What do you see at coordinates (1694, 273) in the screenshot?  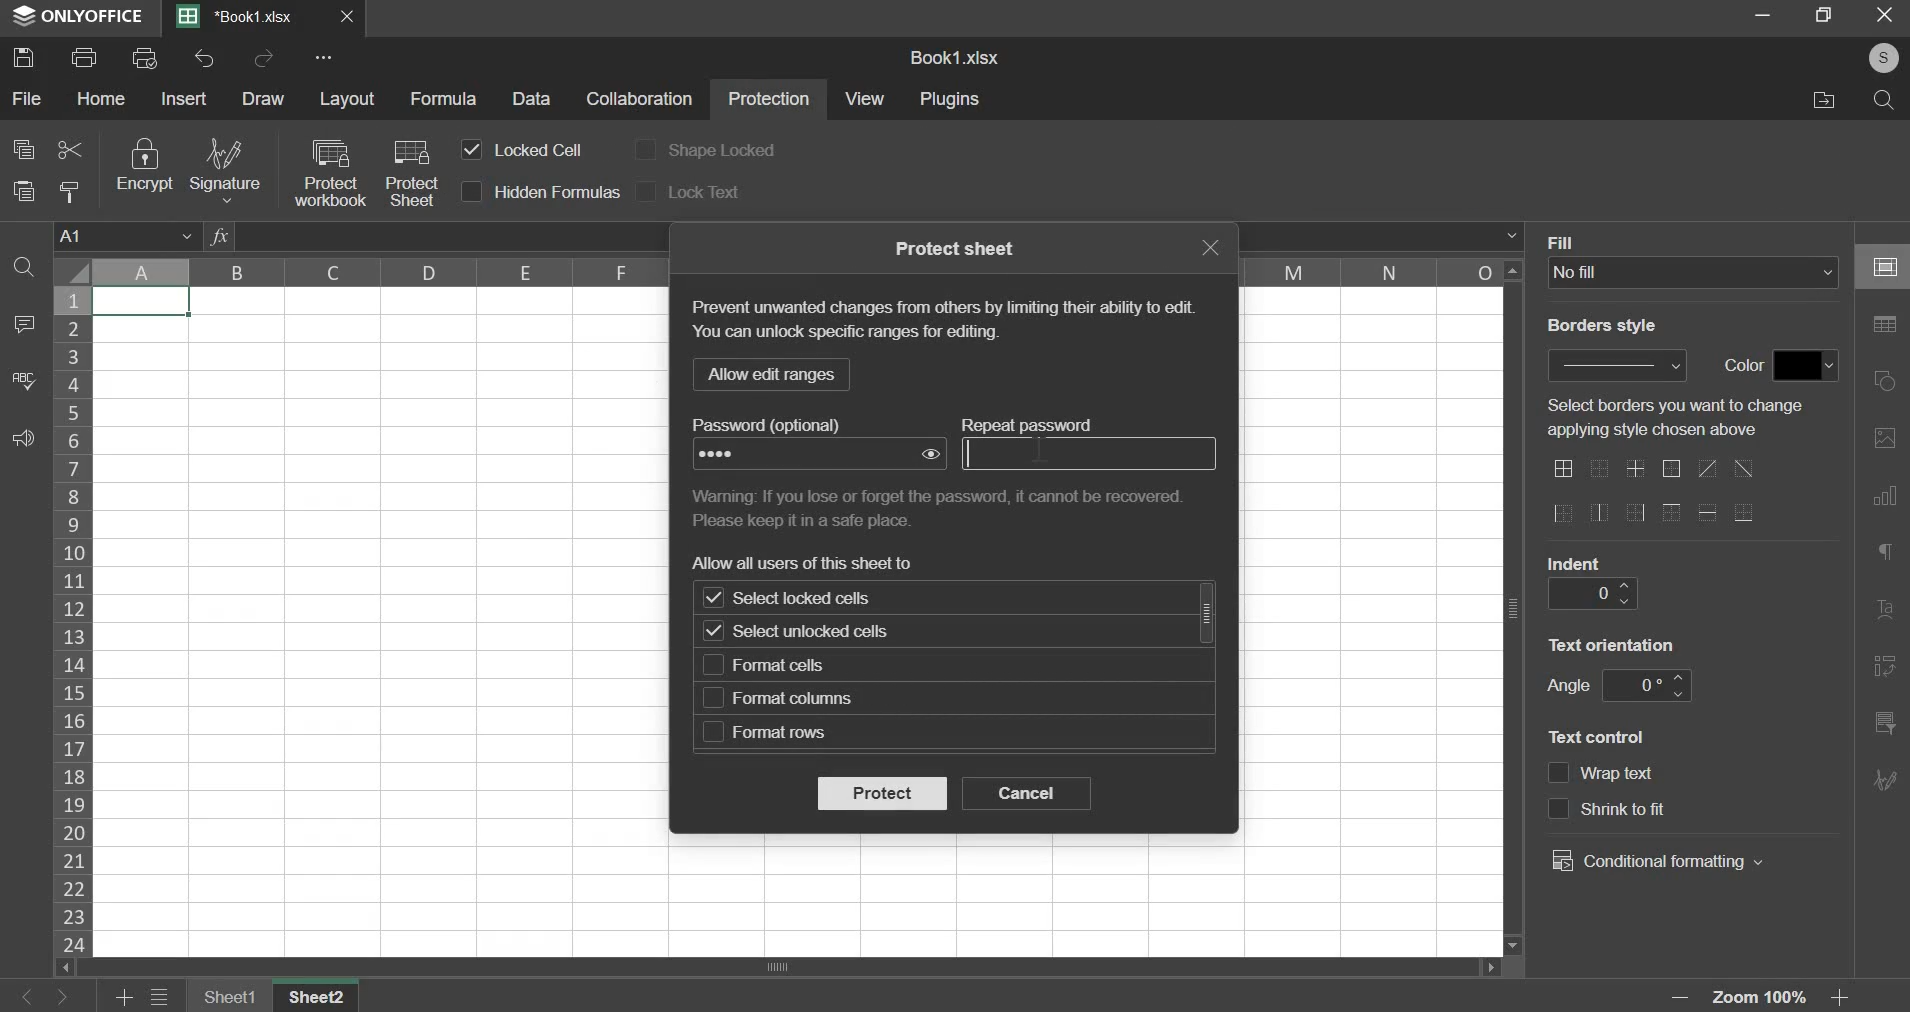 I see `fill type` at bounding box center [1694, 273].